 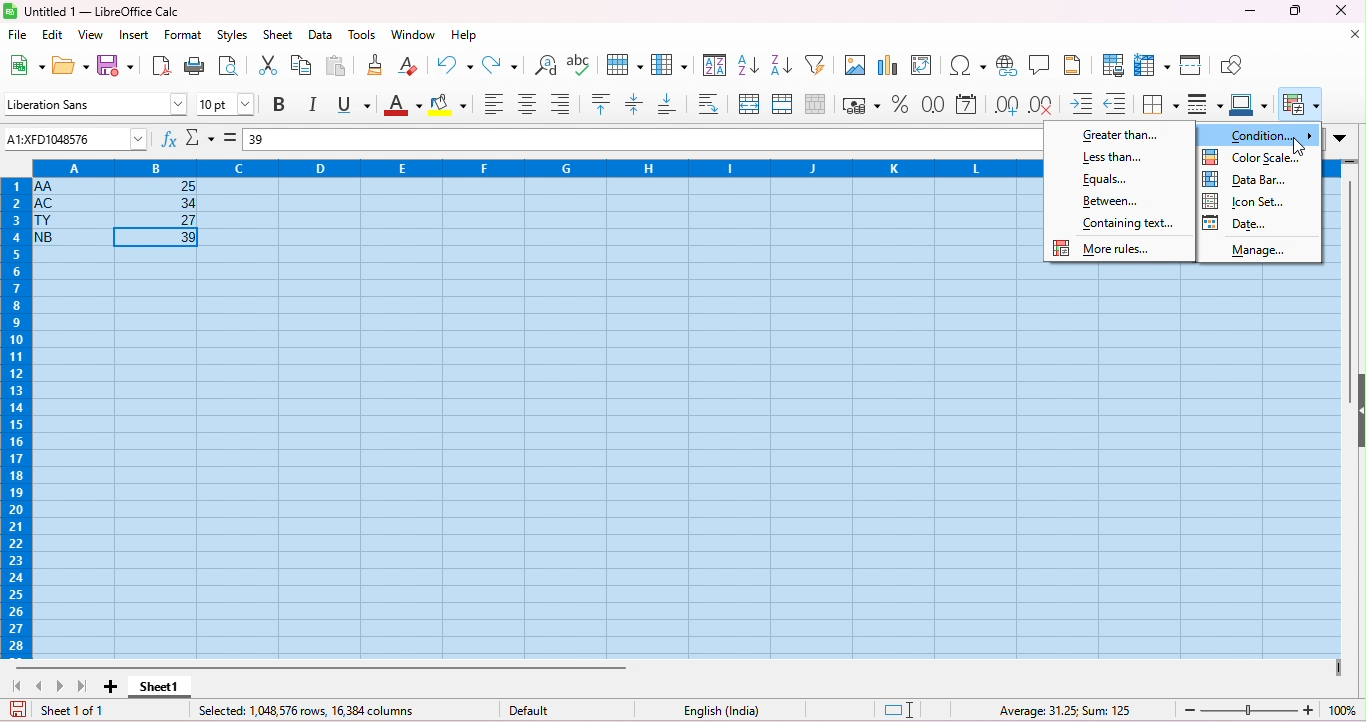 What do you see at coordinates (90, 36) in the screenshot?
I see `view` at bounding box center [90, 36].